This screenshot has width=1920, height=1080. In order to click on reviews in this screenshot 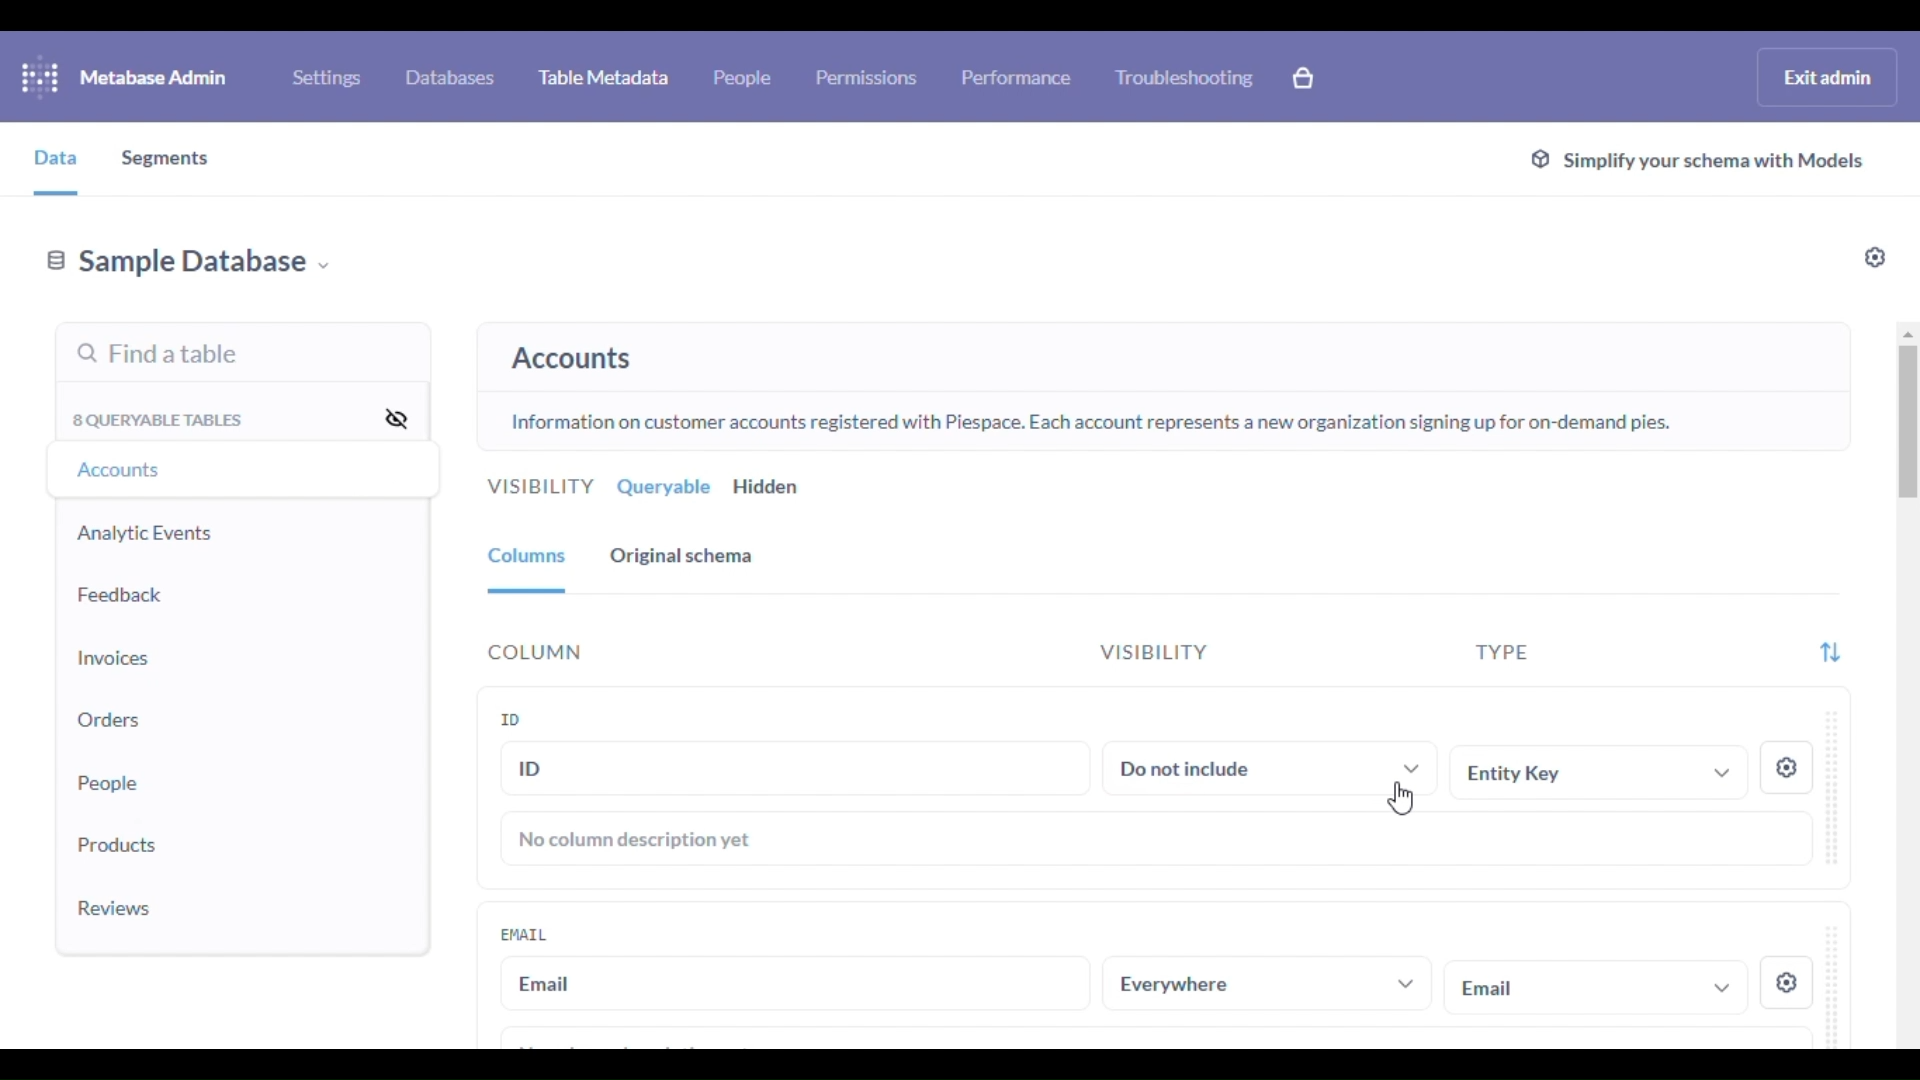, I will do `click(115, 908)`.